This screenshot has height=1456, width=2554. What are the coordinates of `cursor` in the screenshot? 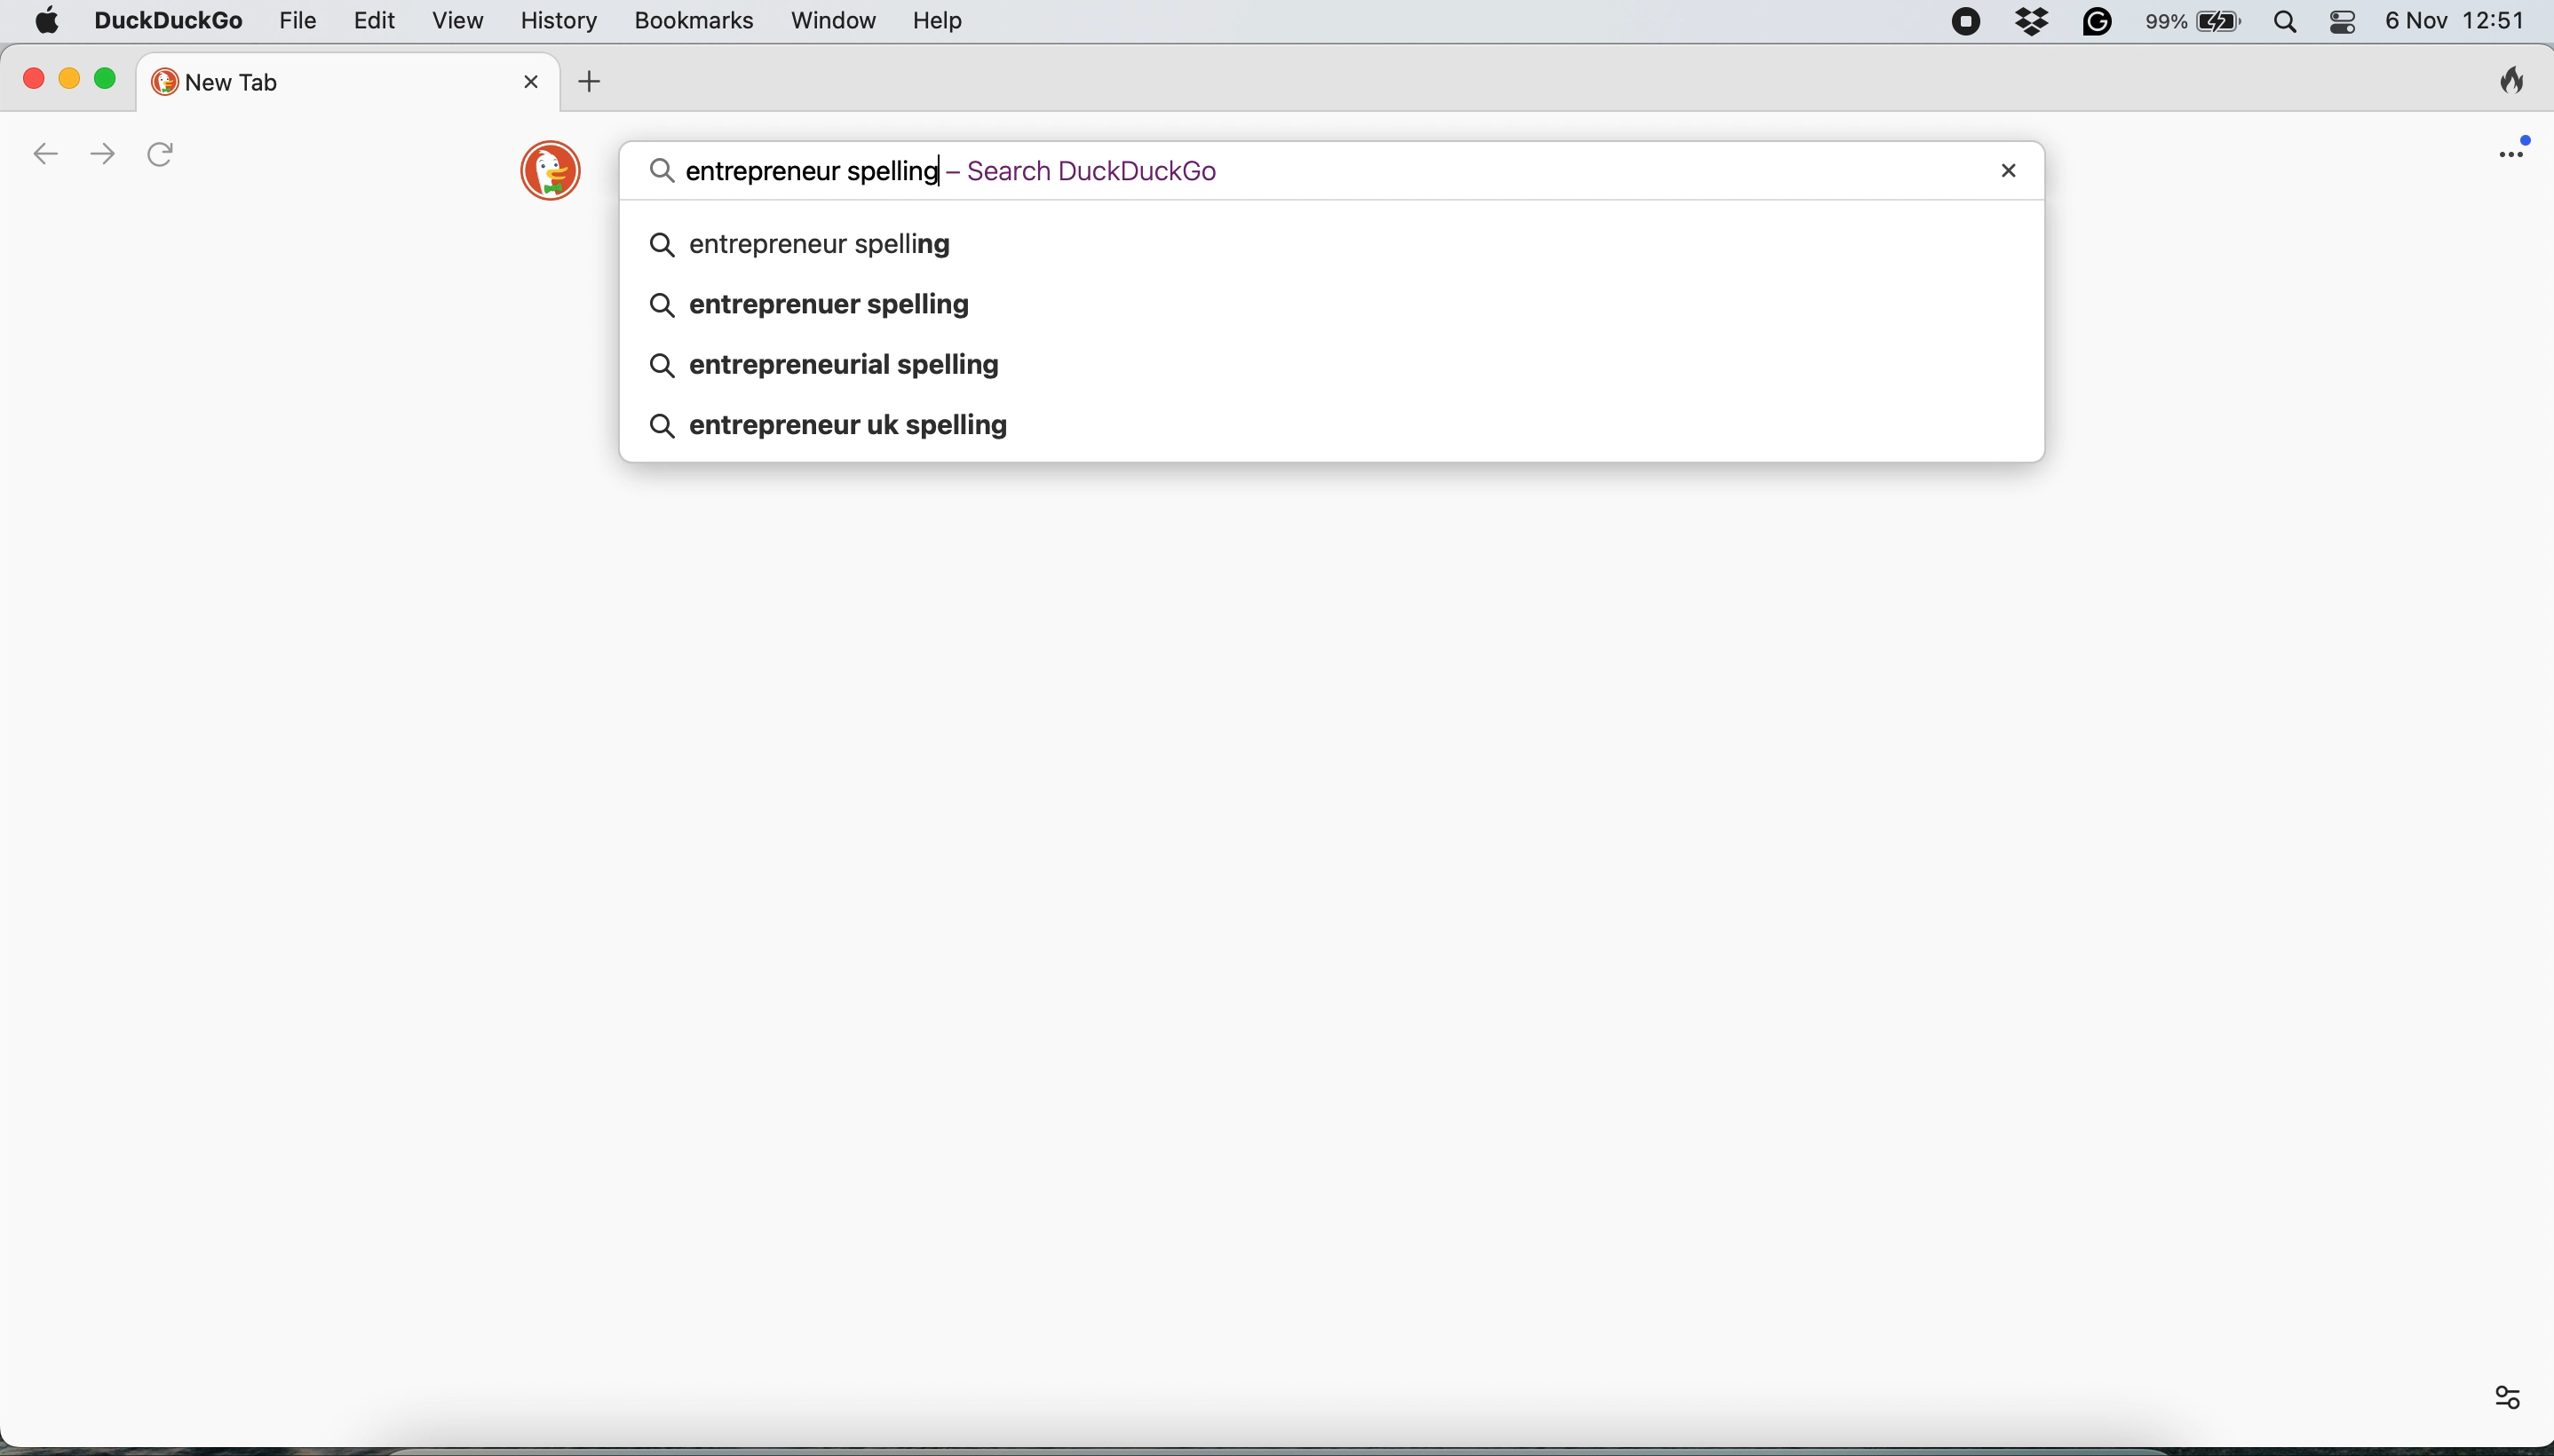 It's located at (942, 171).